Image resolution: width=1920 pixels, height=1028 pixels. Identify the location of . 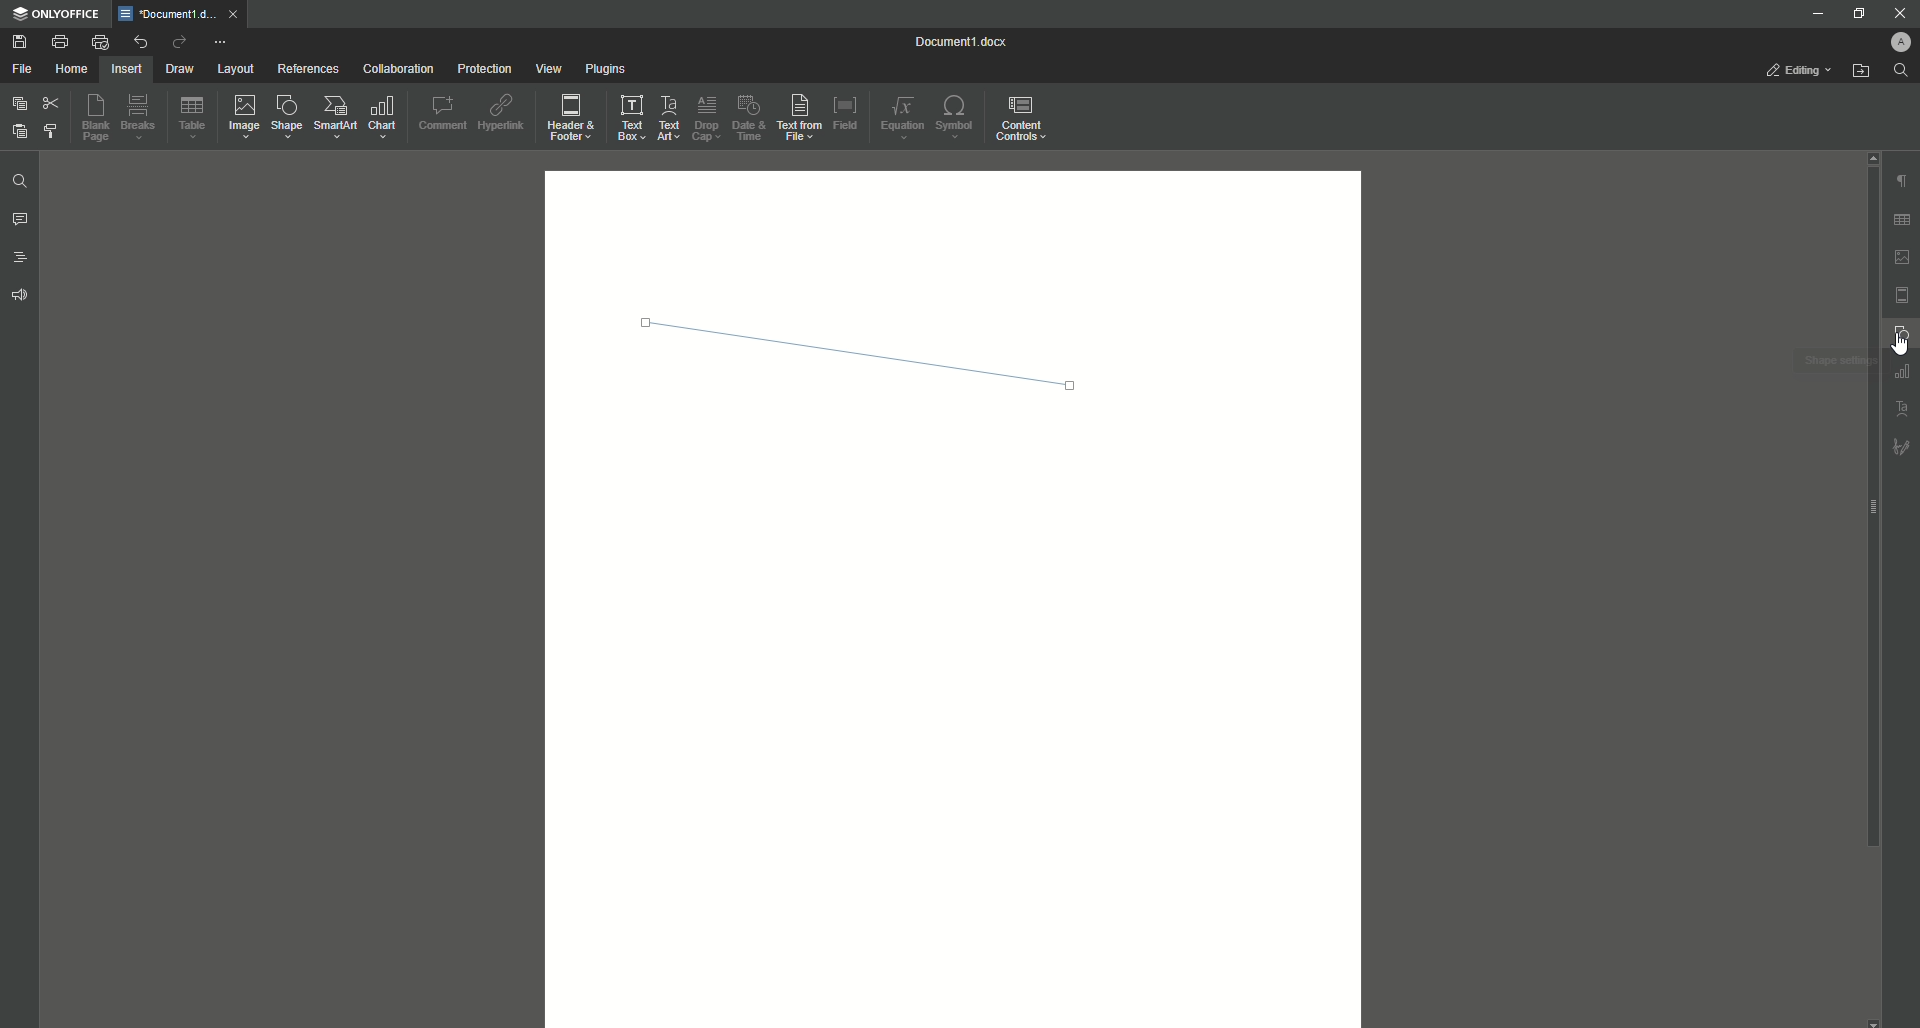
(61, 39).